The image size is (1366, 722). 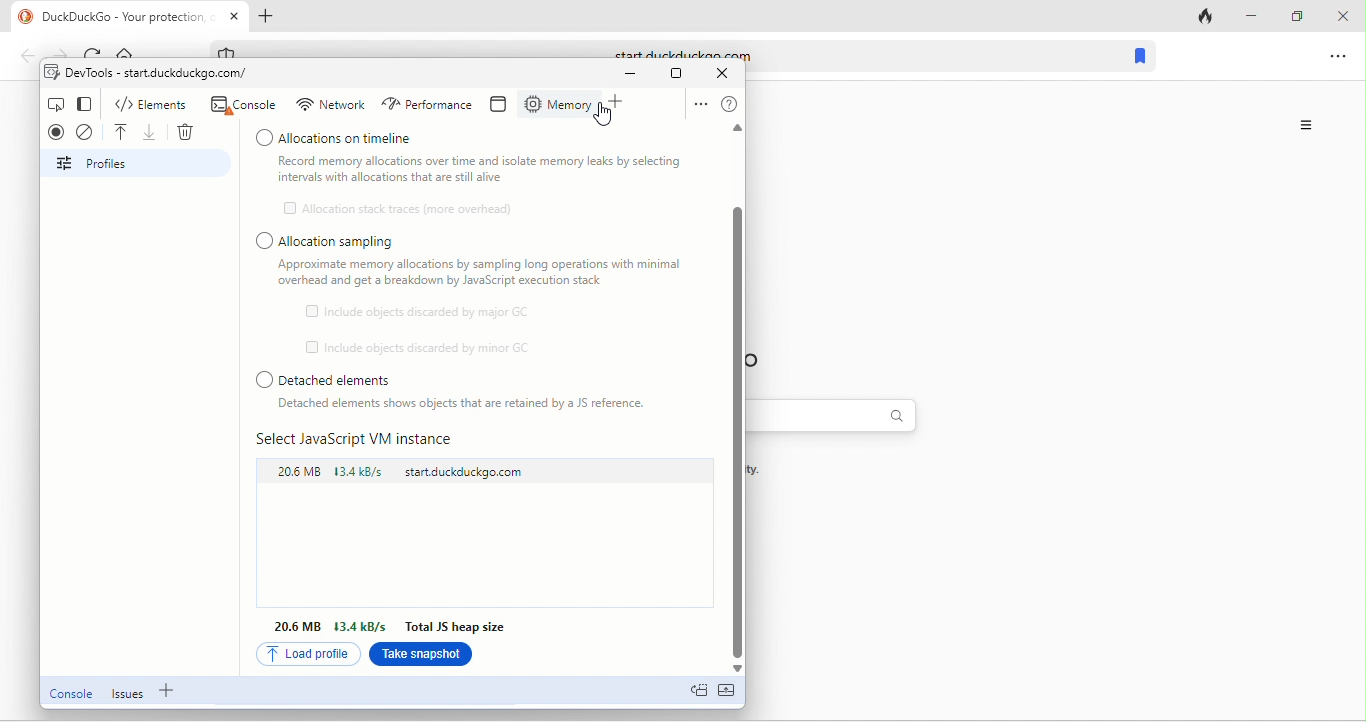 What do you see at coordinates (734, 101) in the screenshot?
I see `help` at bounding box center [734, 101].